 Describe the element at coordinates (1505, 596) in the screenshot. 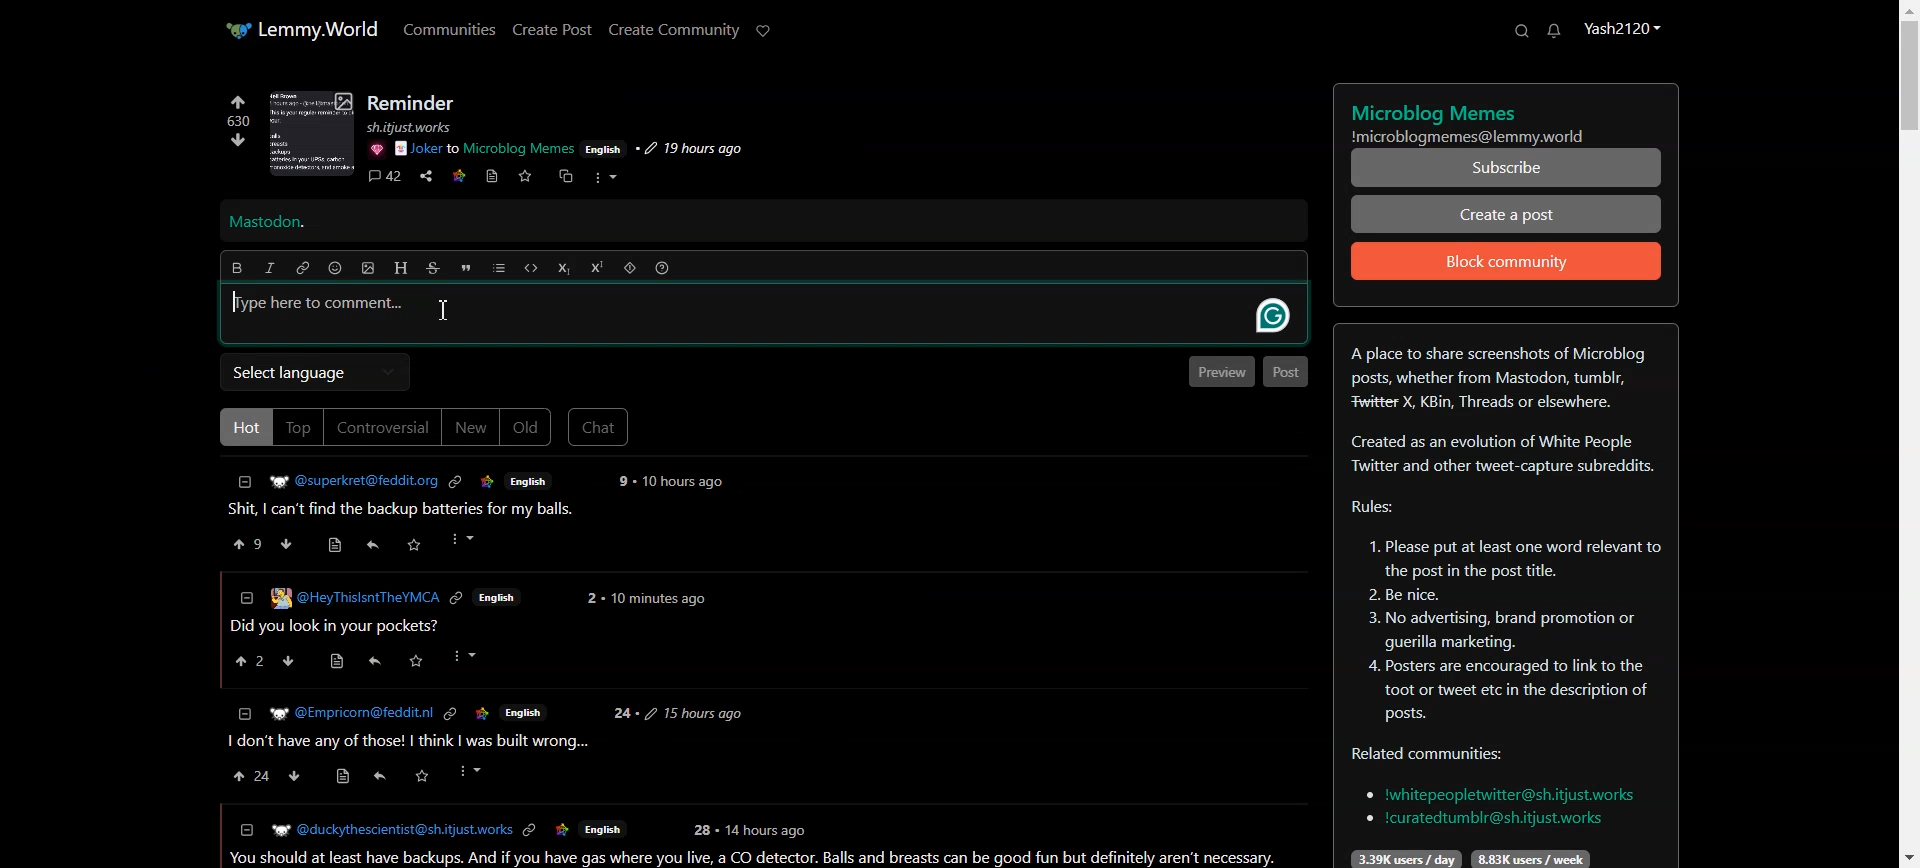

I see `Text` at that location.